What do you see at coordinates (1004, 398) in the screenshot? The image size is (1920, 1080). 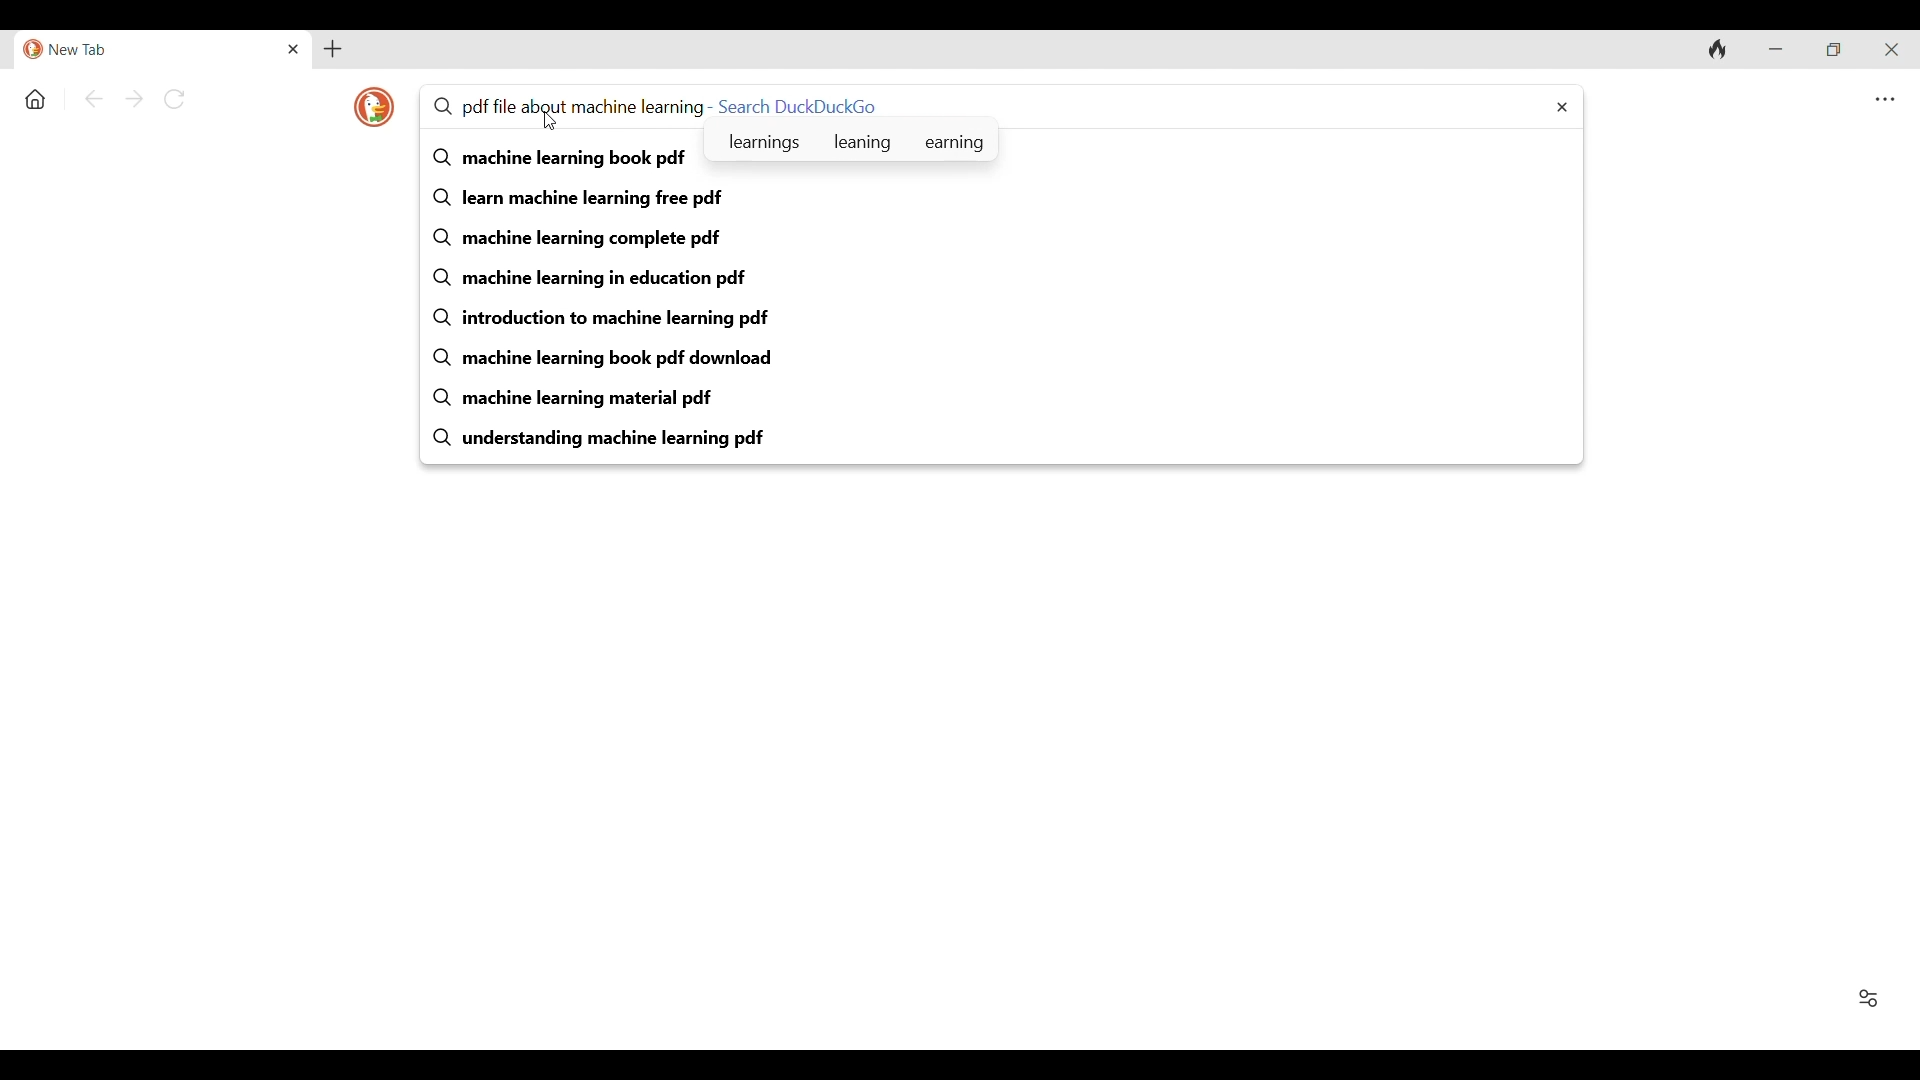 I see `machine learning material pdf` at bounding box center [1004, 398].